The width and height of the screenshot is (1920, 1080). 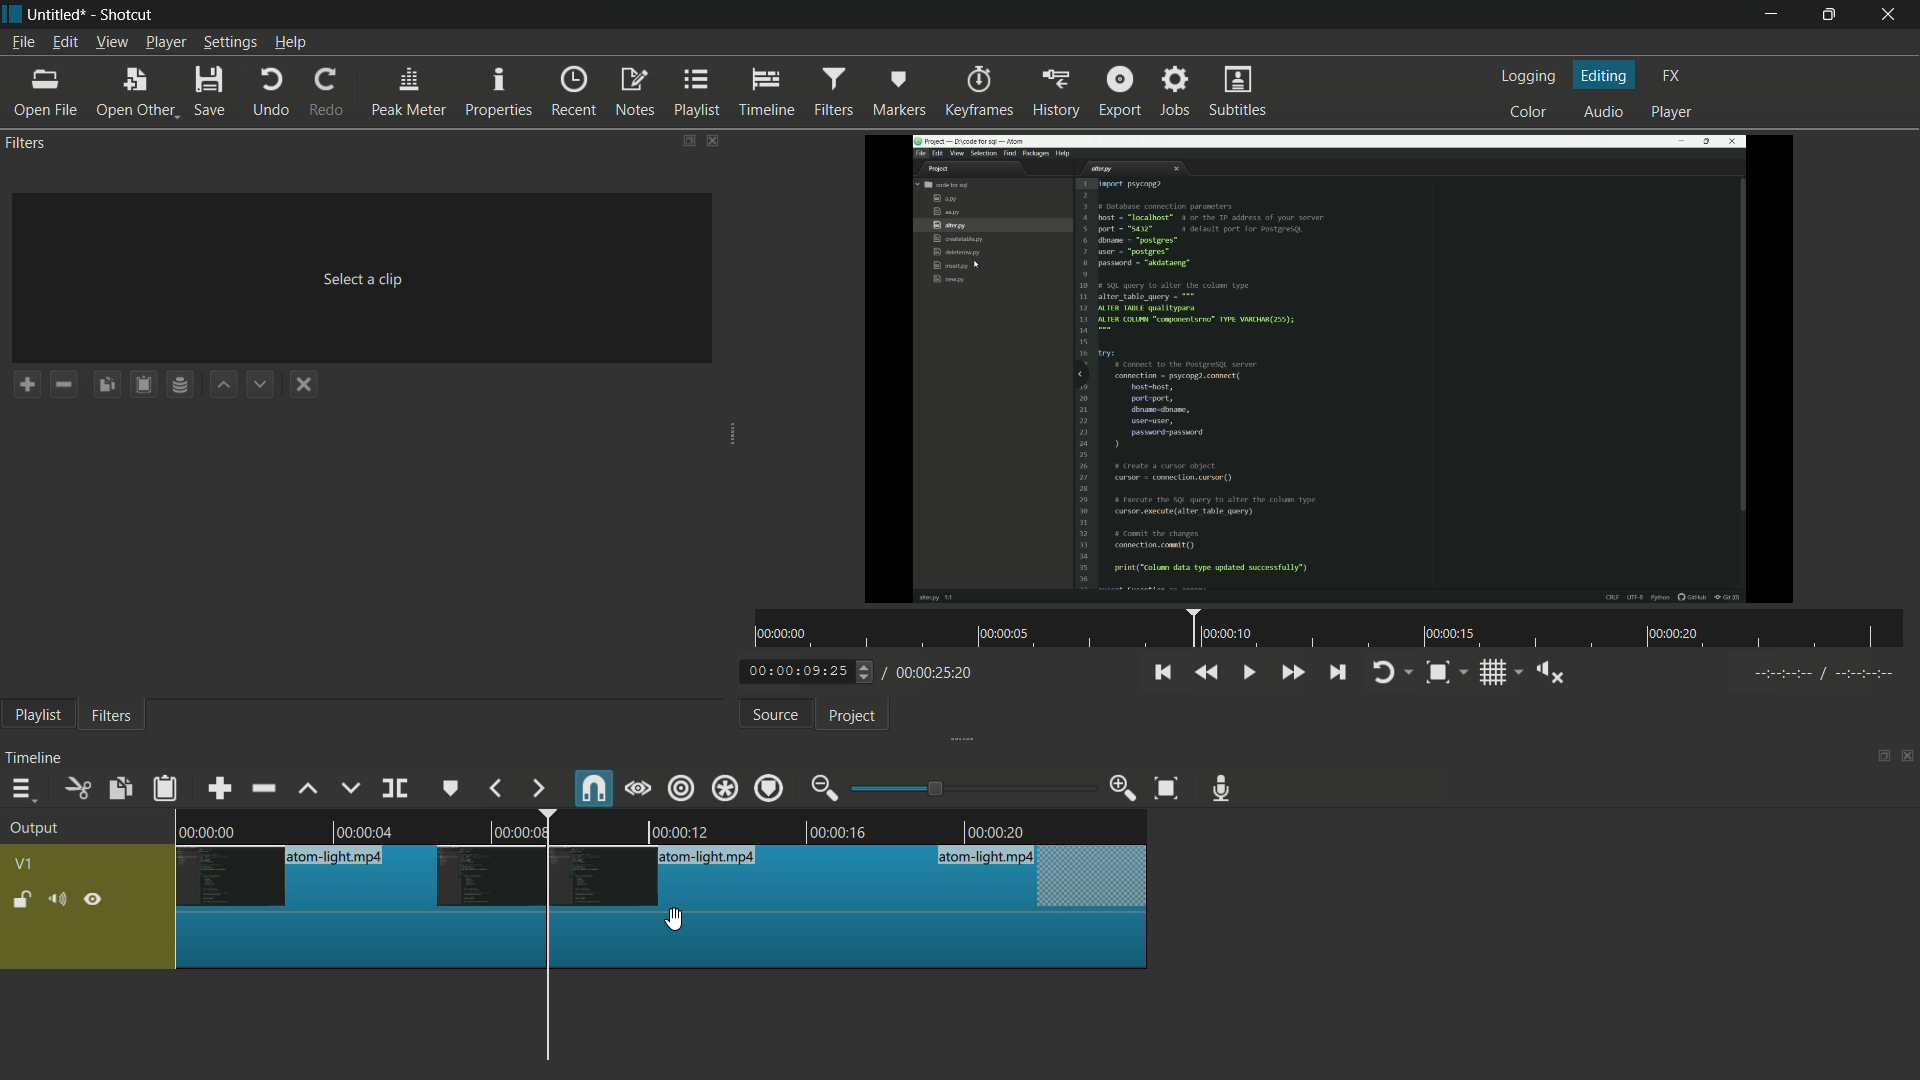 I want to click on jobs, so click(x=1177, y=89).